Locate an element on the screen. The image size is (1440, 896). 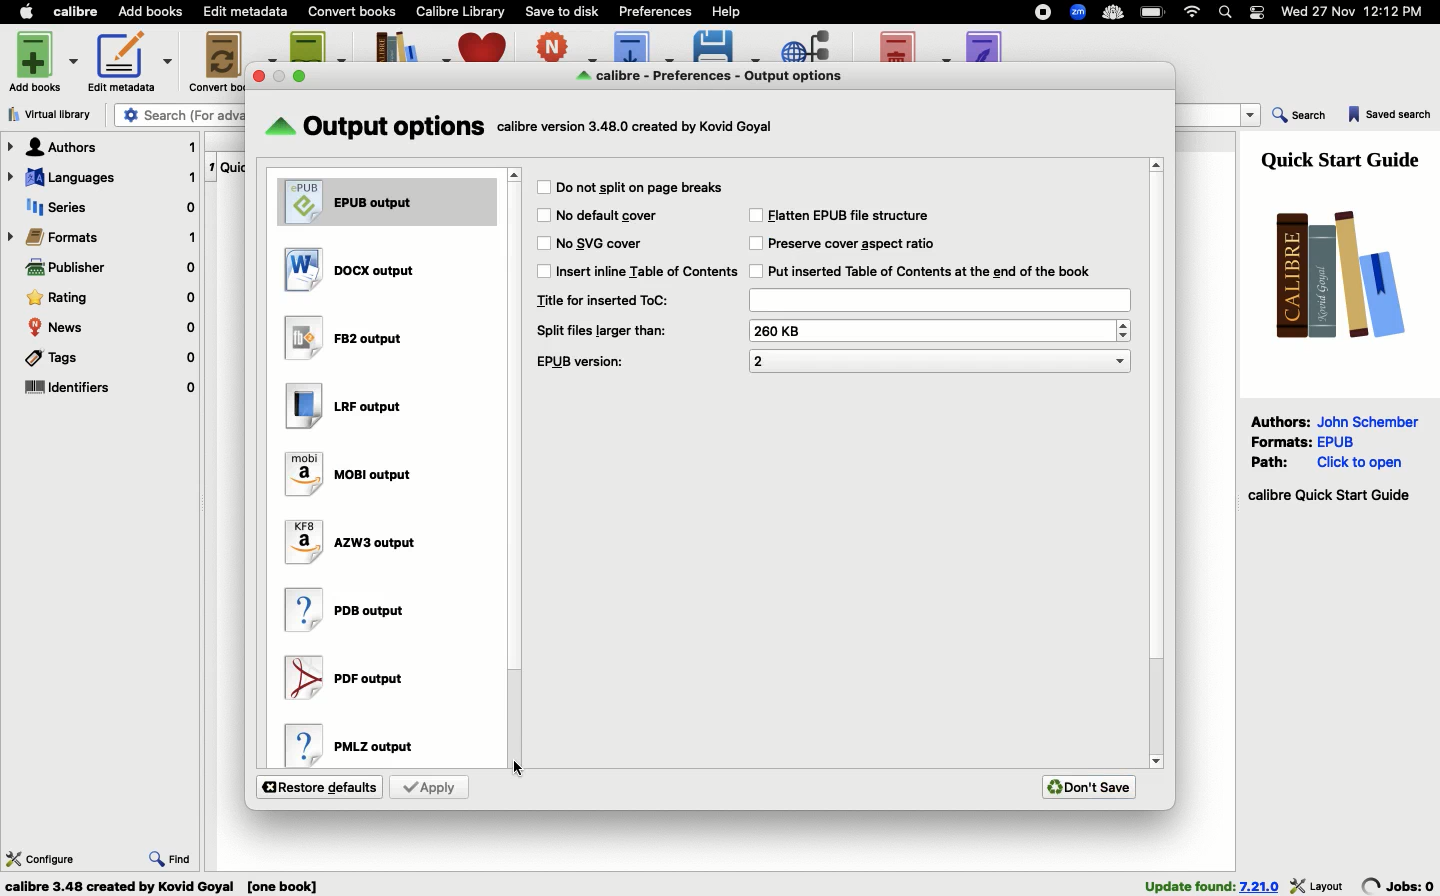
EPUB version  is located at coordinates (941, 360).